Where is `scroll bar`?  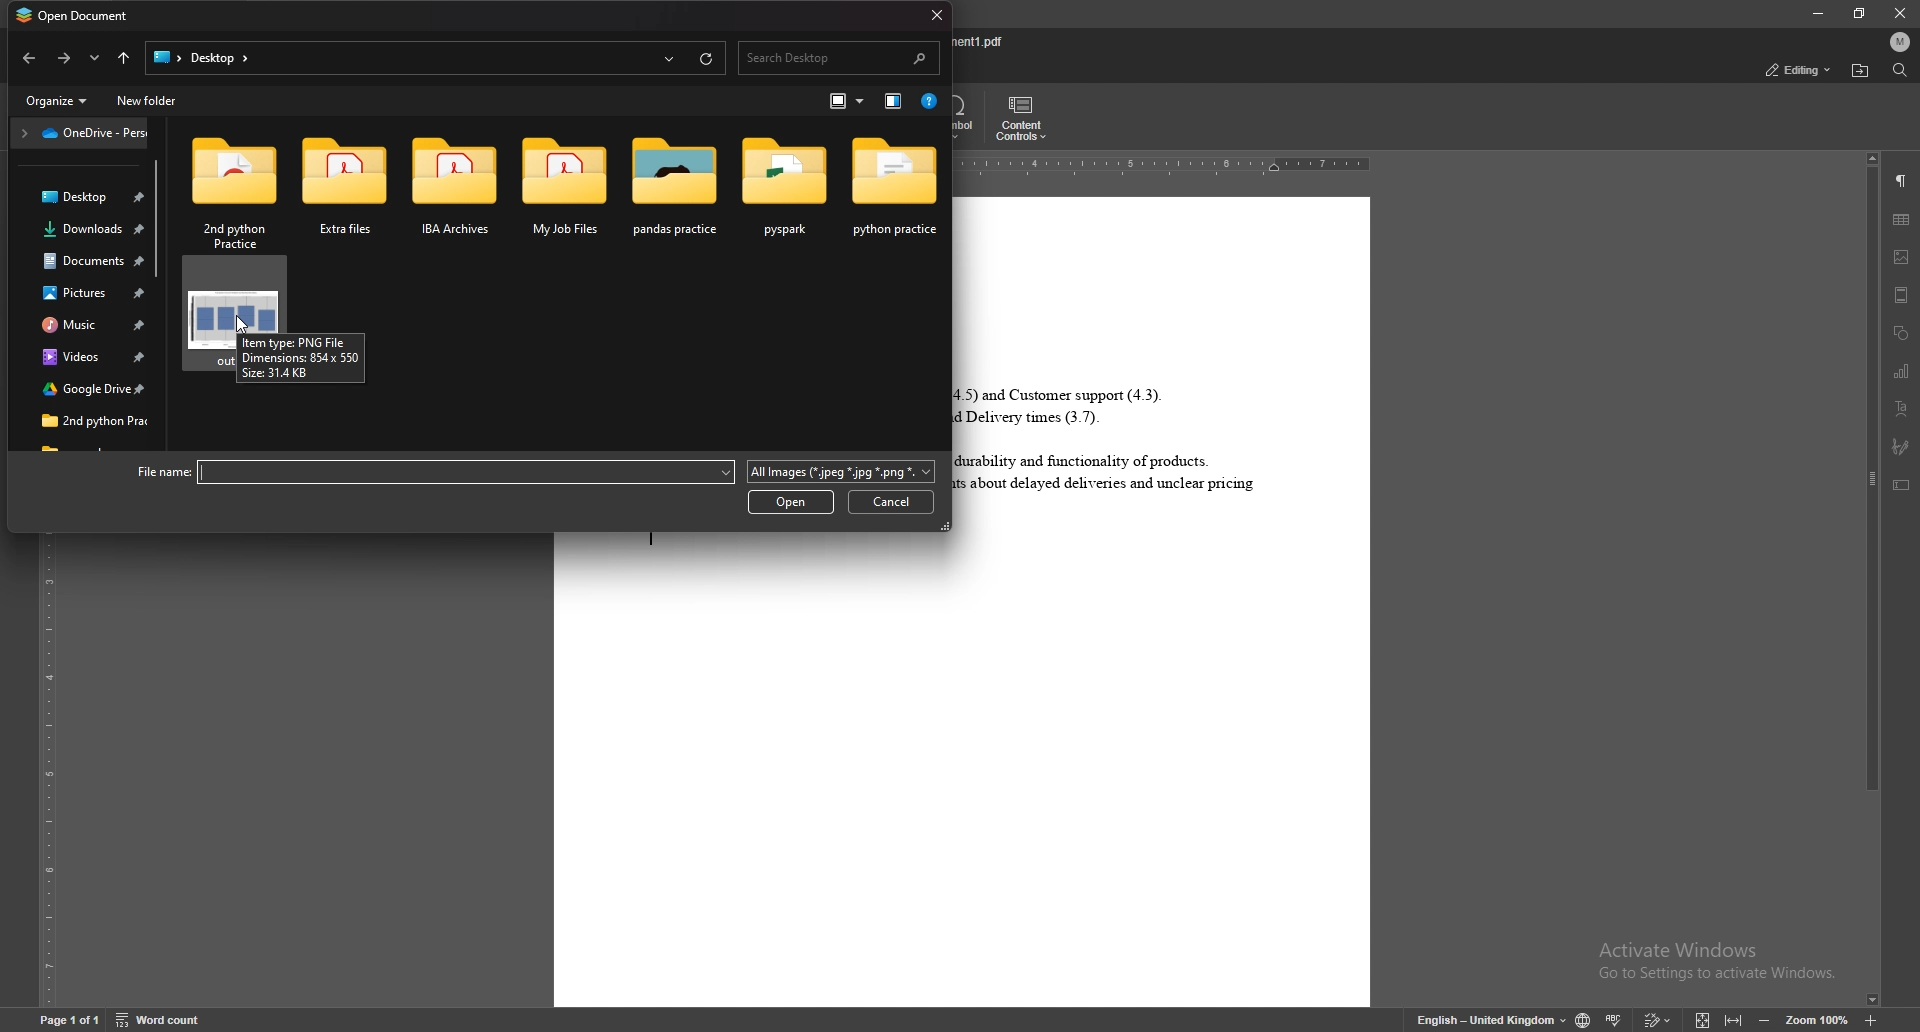
scroll bar is located at coordinates (1870, 579).